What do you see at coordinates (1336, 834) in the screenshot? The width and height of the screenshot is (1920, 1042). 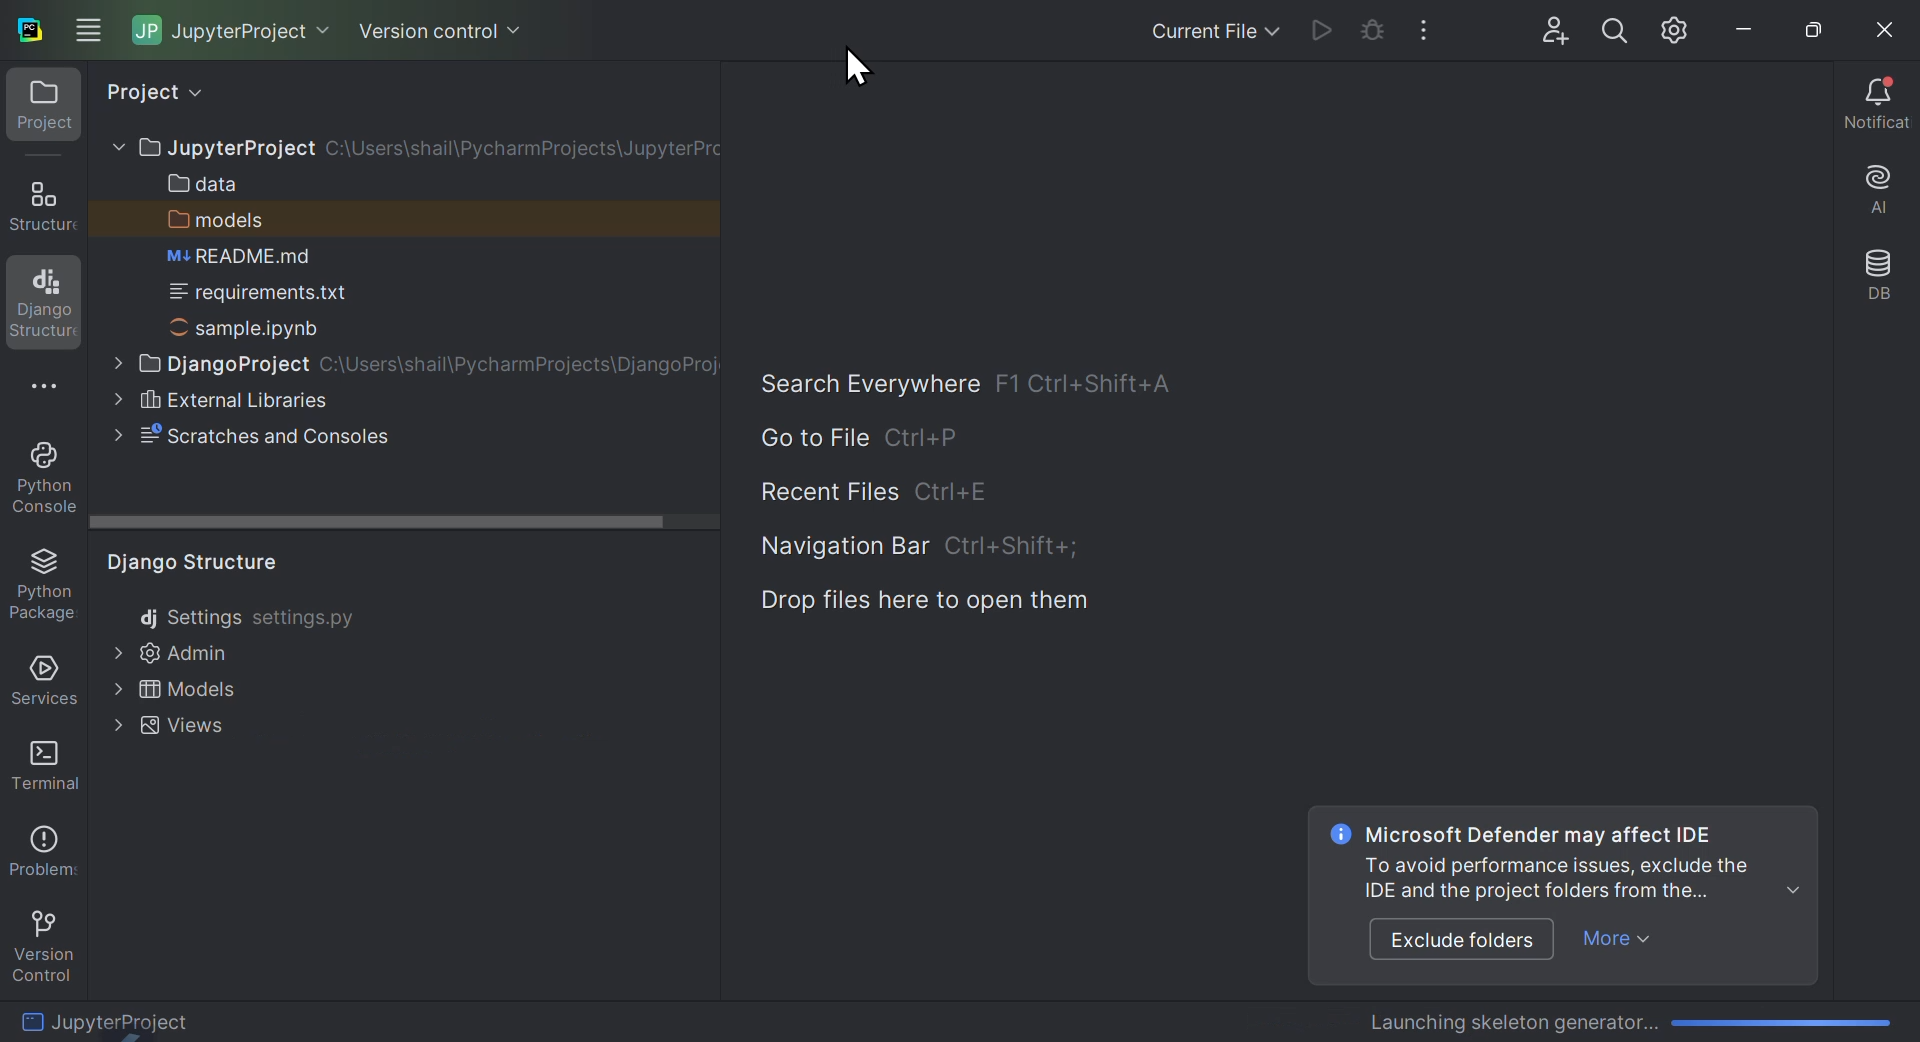 I see `i` at bounding box center [1336, 834].